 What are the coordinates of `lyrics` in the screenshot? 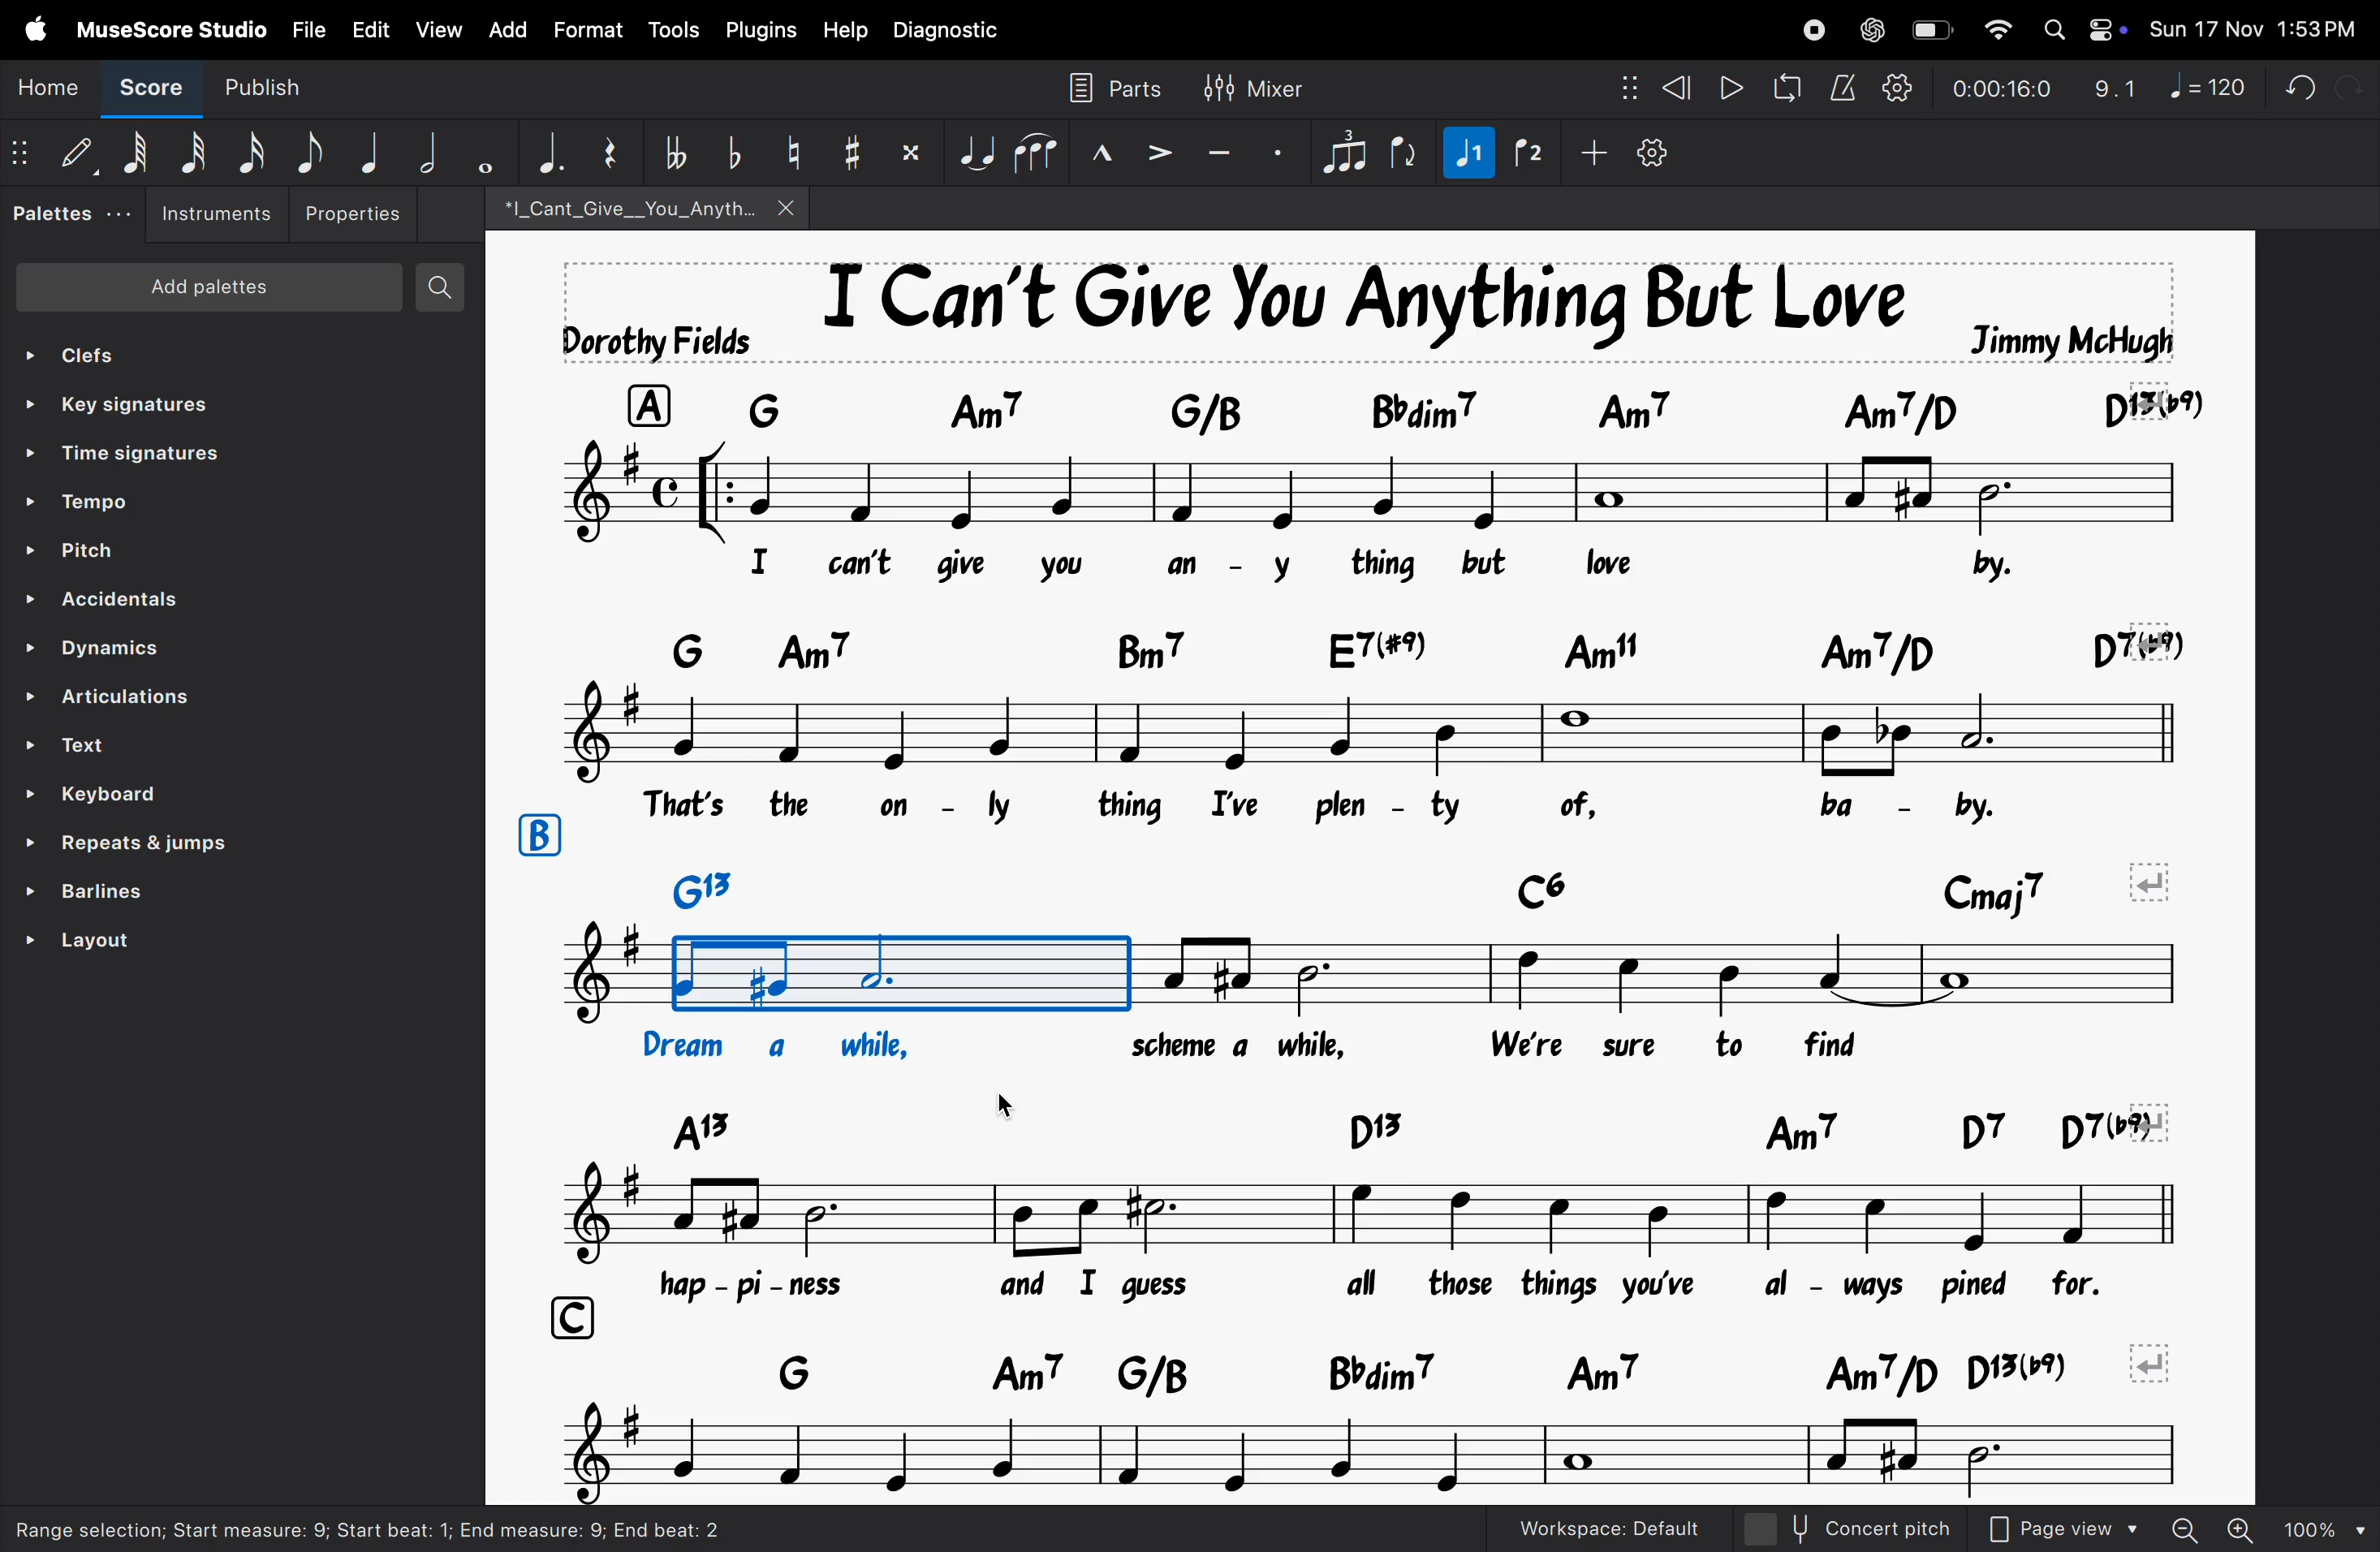 It's located at (1362, 805).